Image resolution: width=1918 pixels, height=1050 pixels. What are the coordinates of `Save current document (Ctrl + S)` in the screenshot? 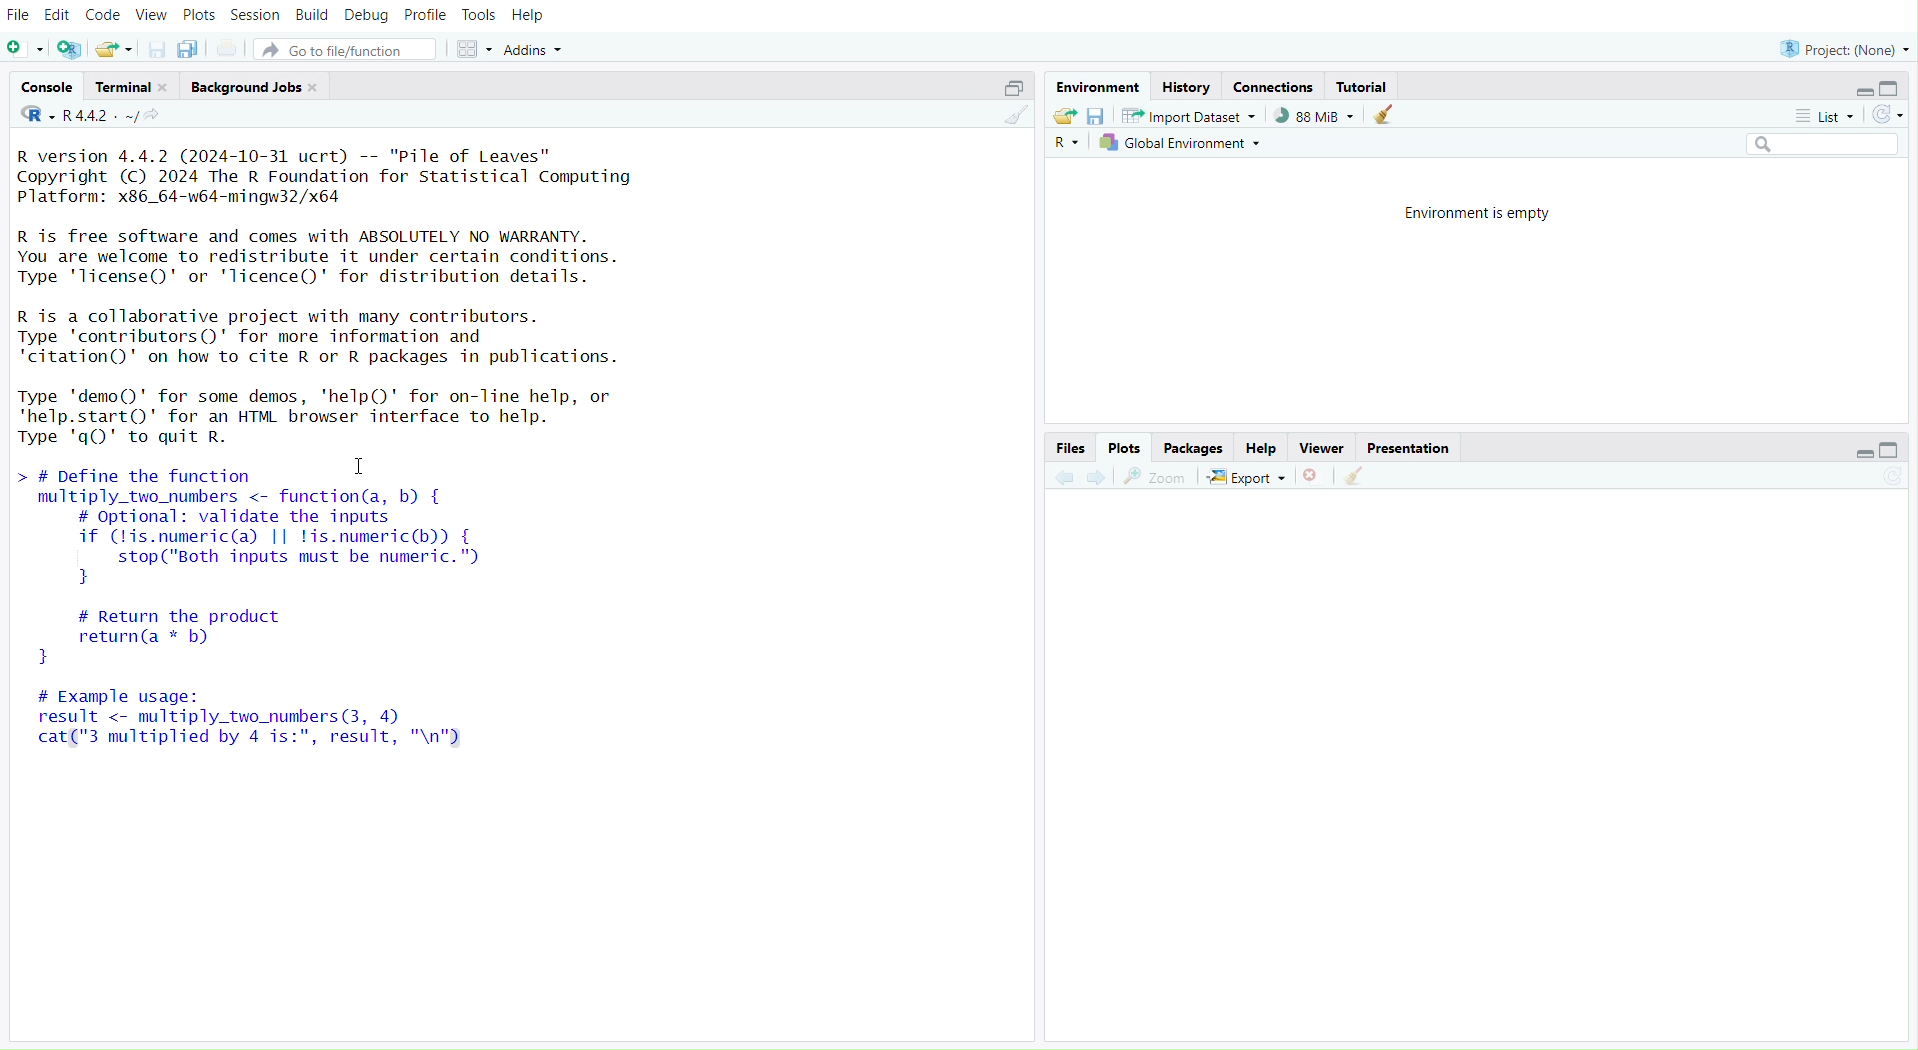 It's located at (151, 48).